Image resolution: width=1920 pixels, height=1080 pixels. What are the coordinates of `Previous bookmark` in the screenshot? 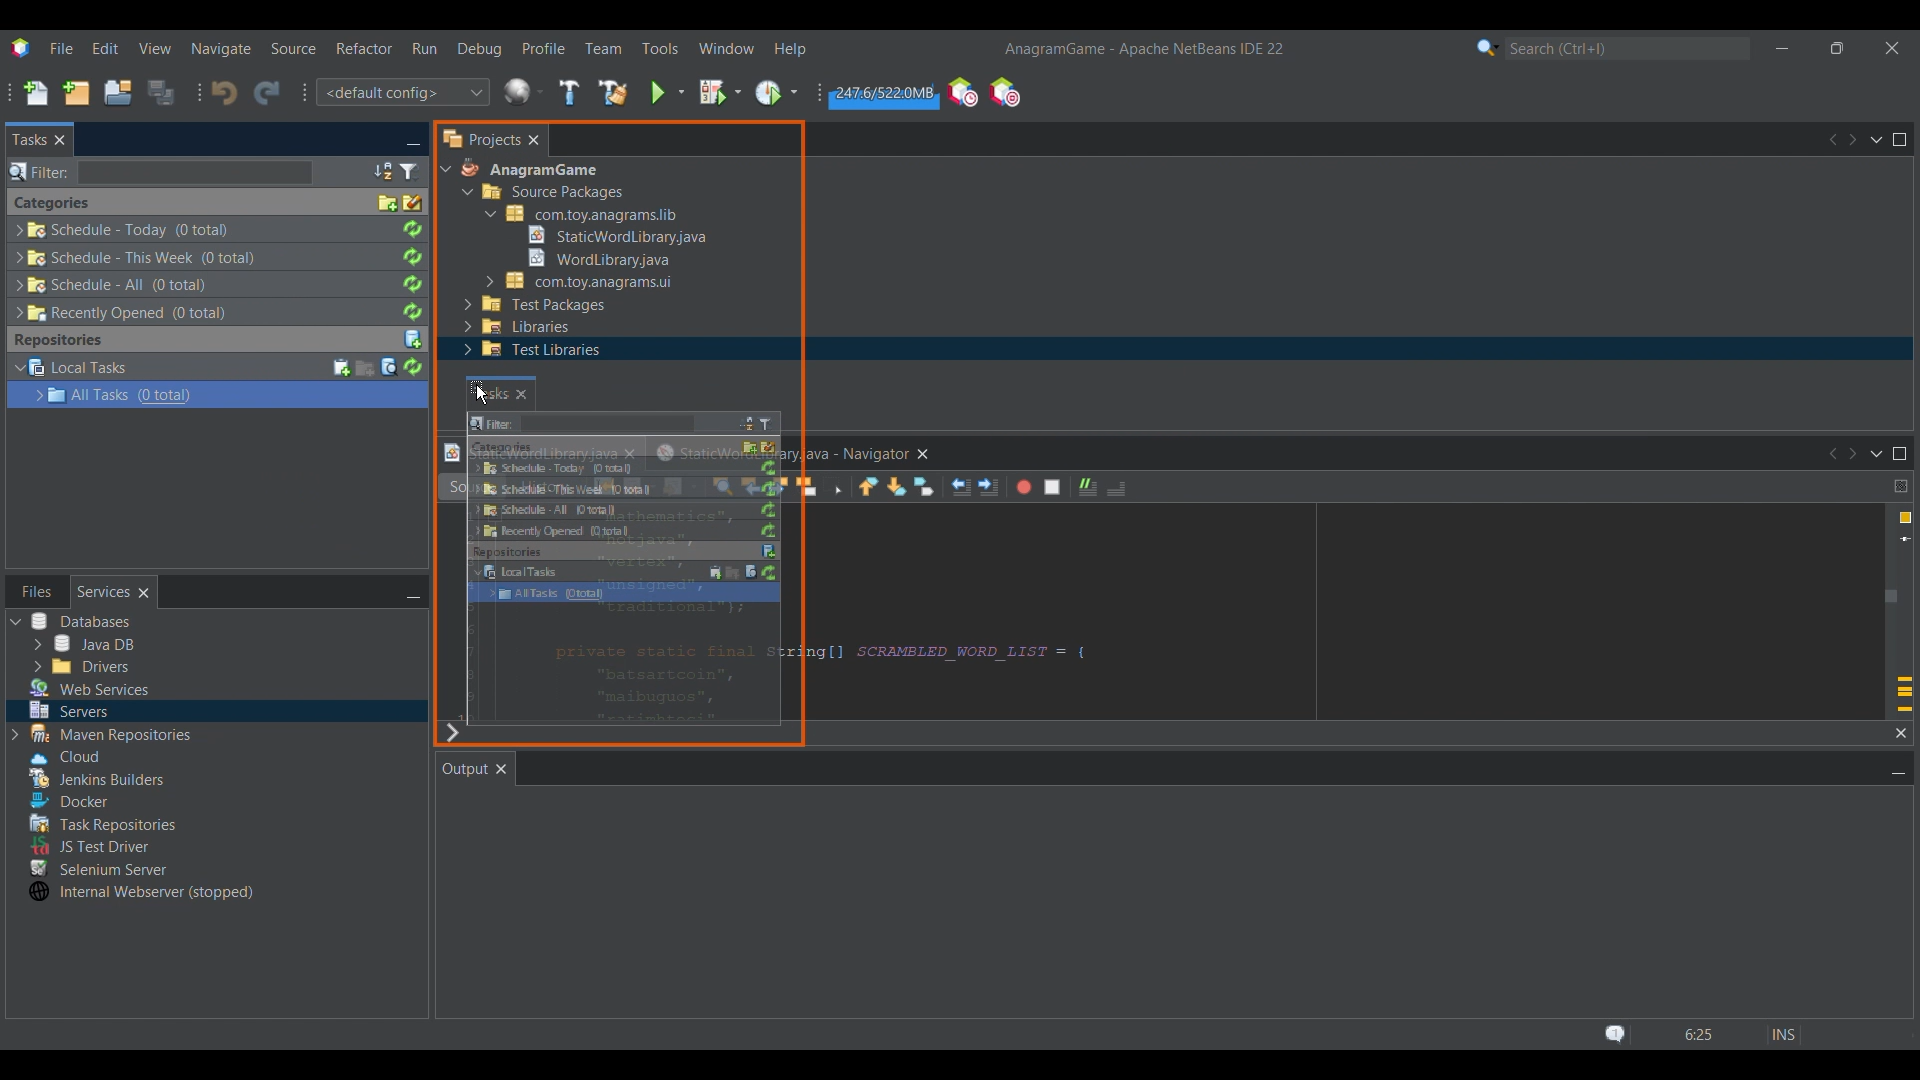 It's located at (868, 486).